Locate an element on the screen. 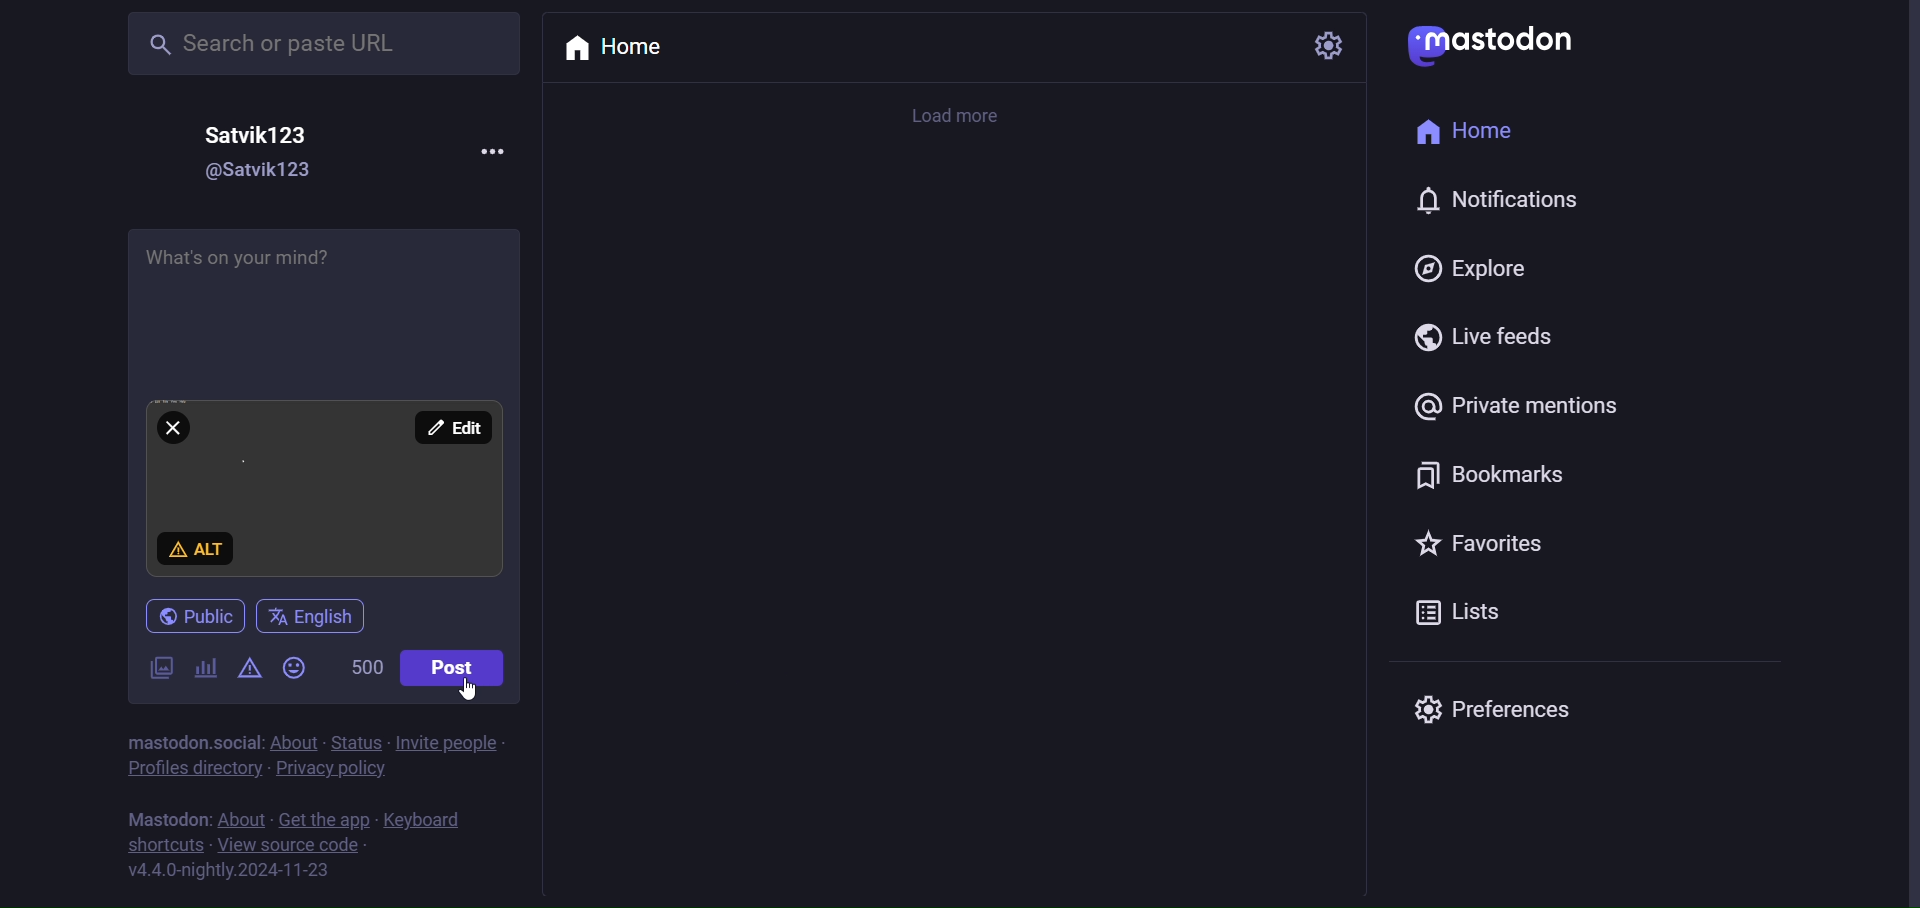 The width and height of the screenshot is (1920, 908). close preview is located at coordinates (173, 428).